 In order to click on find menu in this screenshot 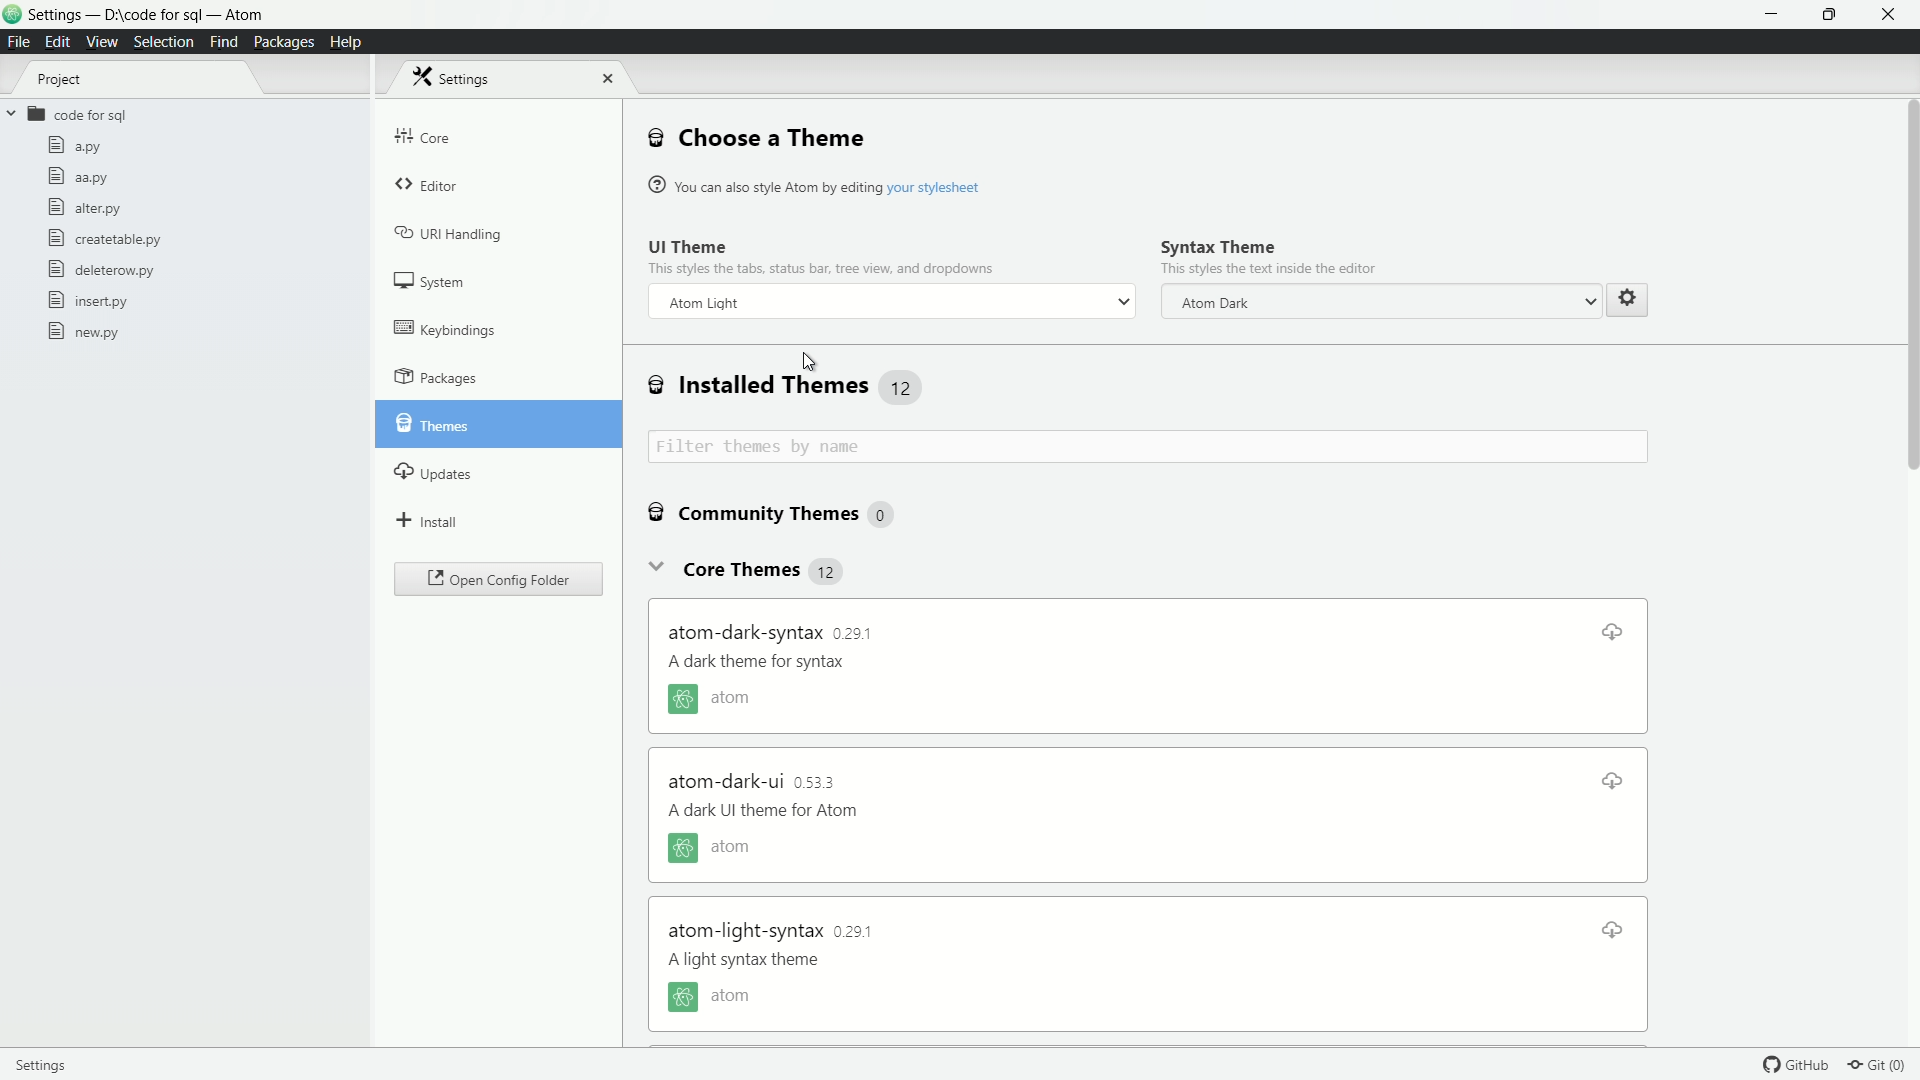, I will do `click(223, 43)`.